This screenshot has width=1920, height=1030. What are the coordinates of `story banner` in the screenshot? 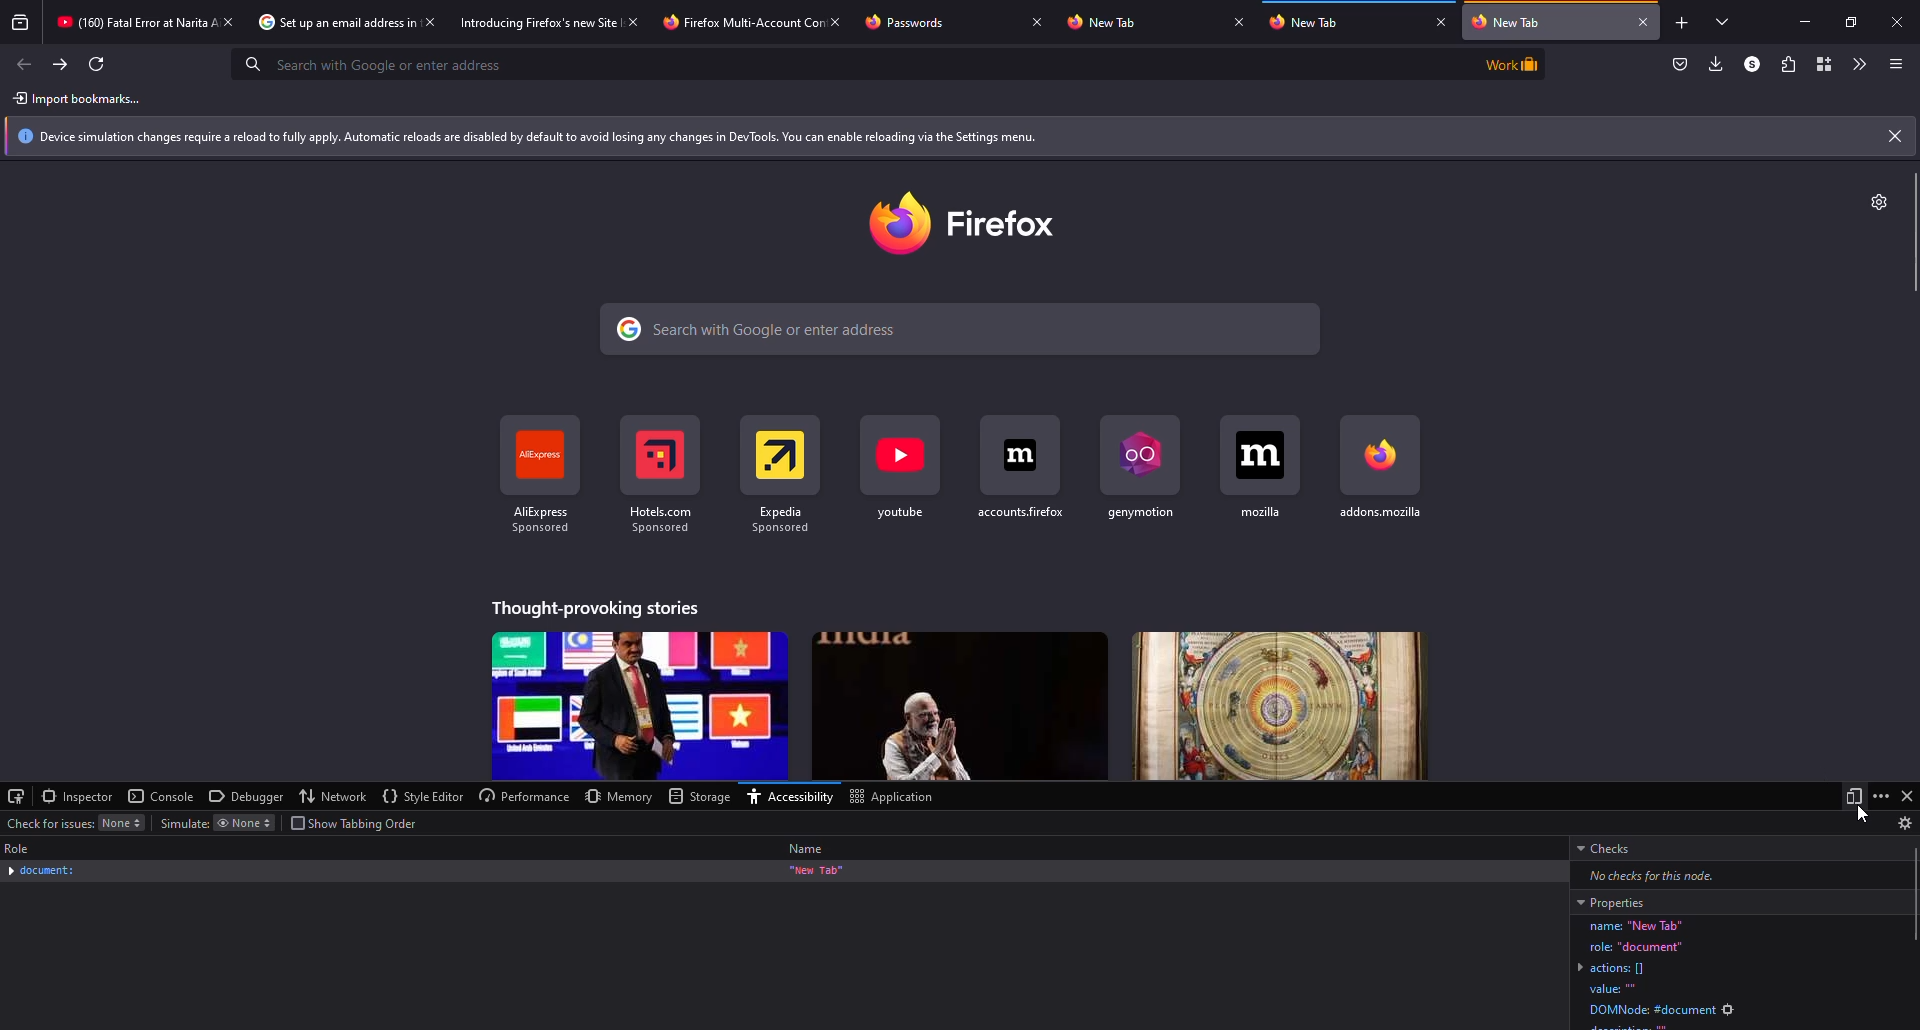 It's located at (1280, 706).